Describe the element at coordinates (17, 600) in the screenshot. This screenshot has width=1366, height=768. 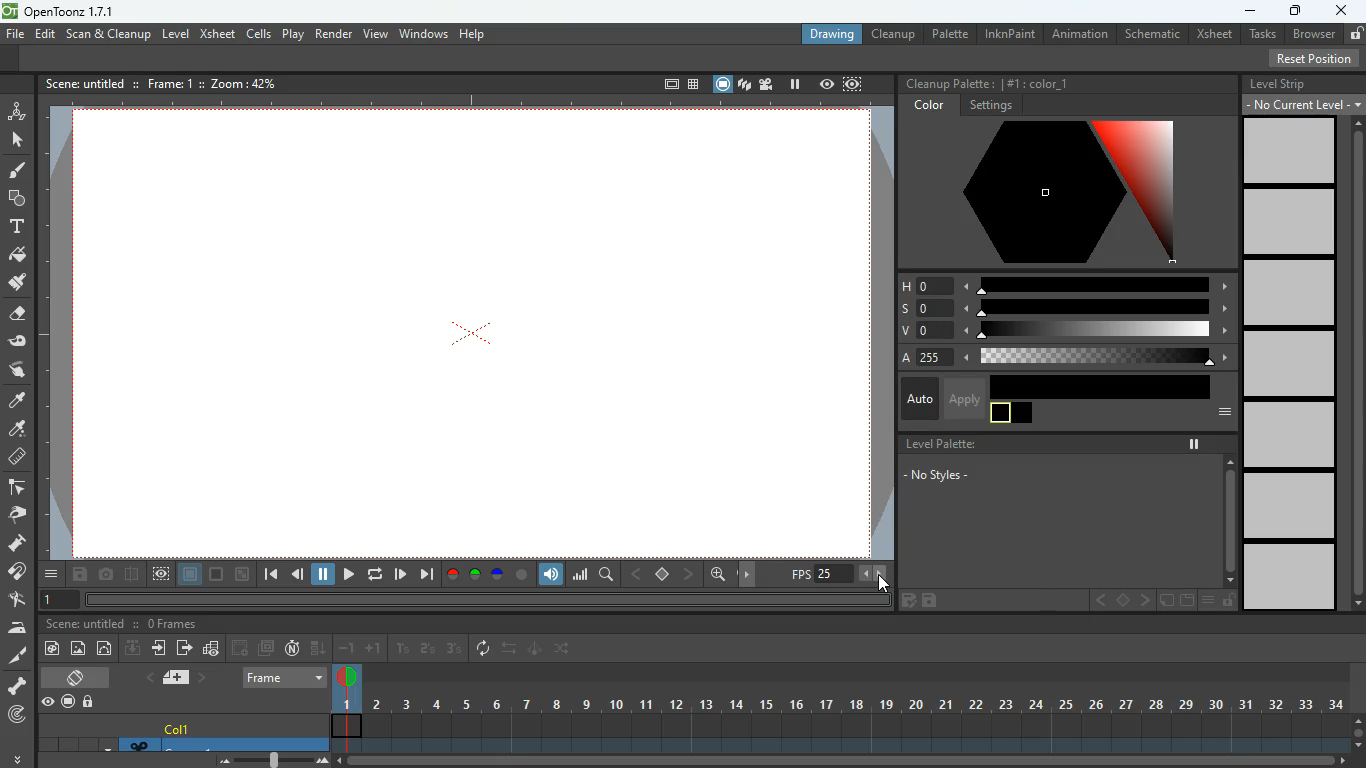
I see `edit` at that location.